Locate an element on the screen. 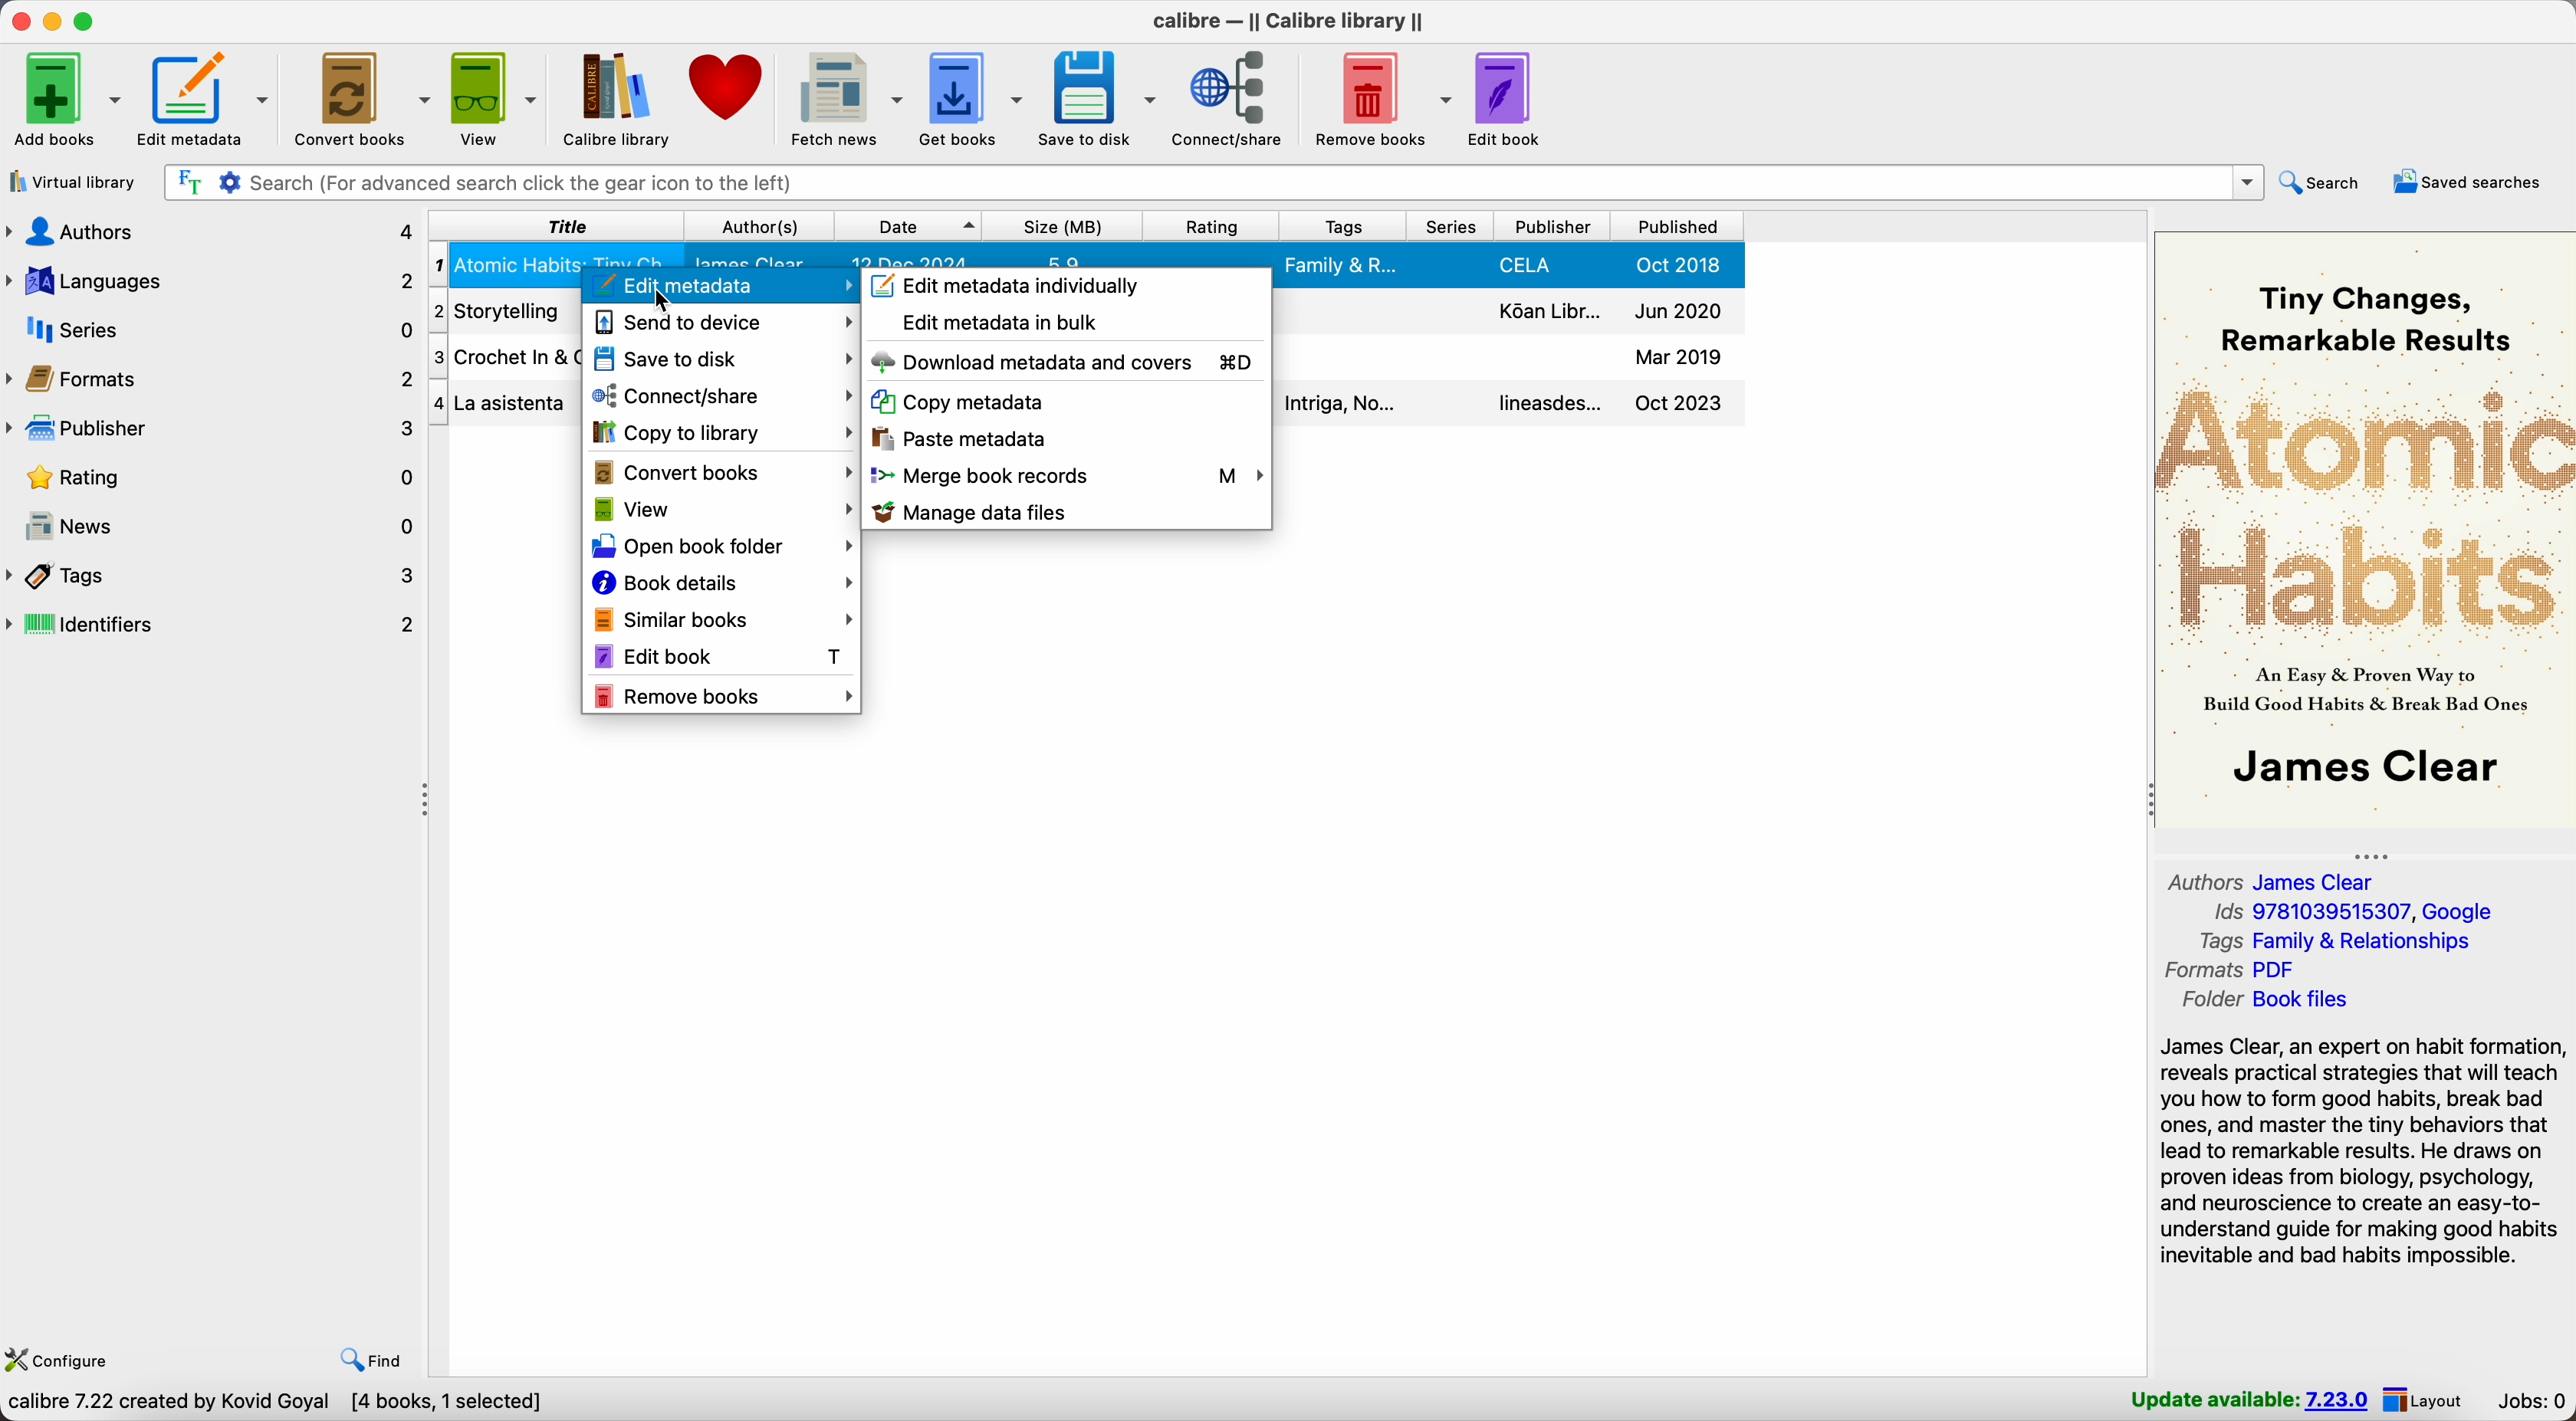 The image size is (2576, 1421). edit metadata individually is located at coordinates (1021, 282).